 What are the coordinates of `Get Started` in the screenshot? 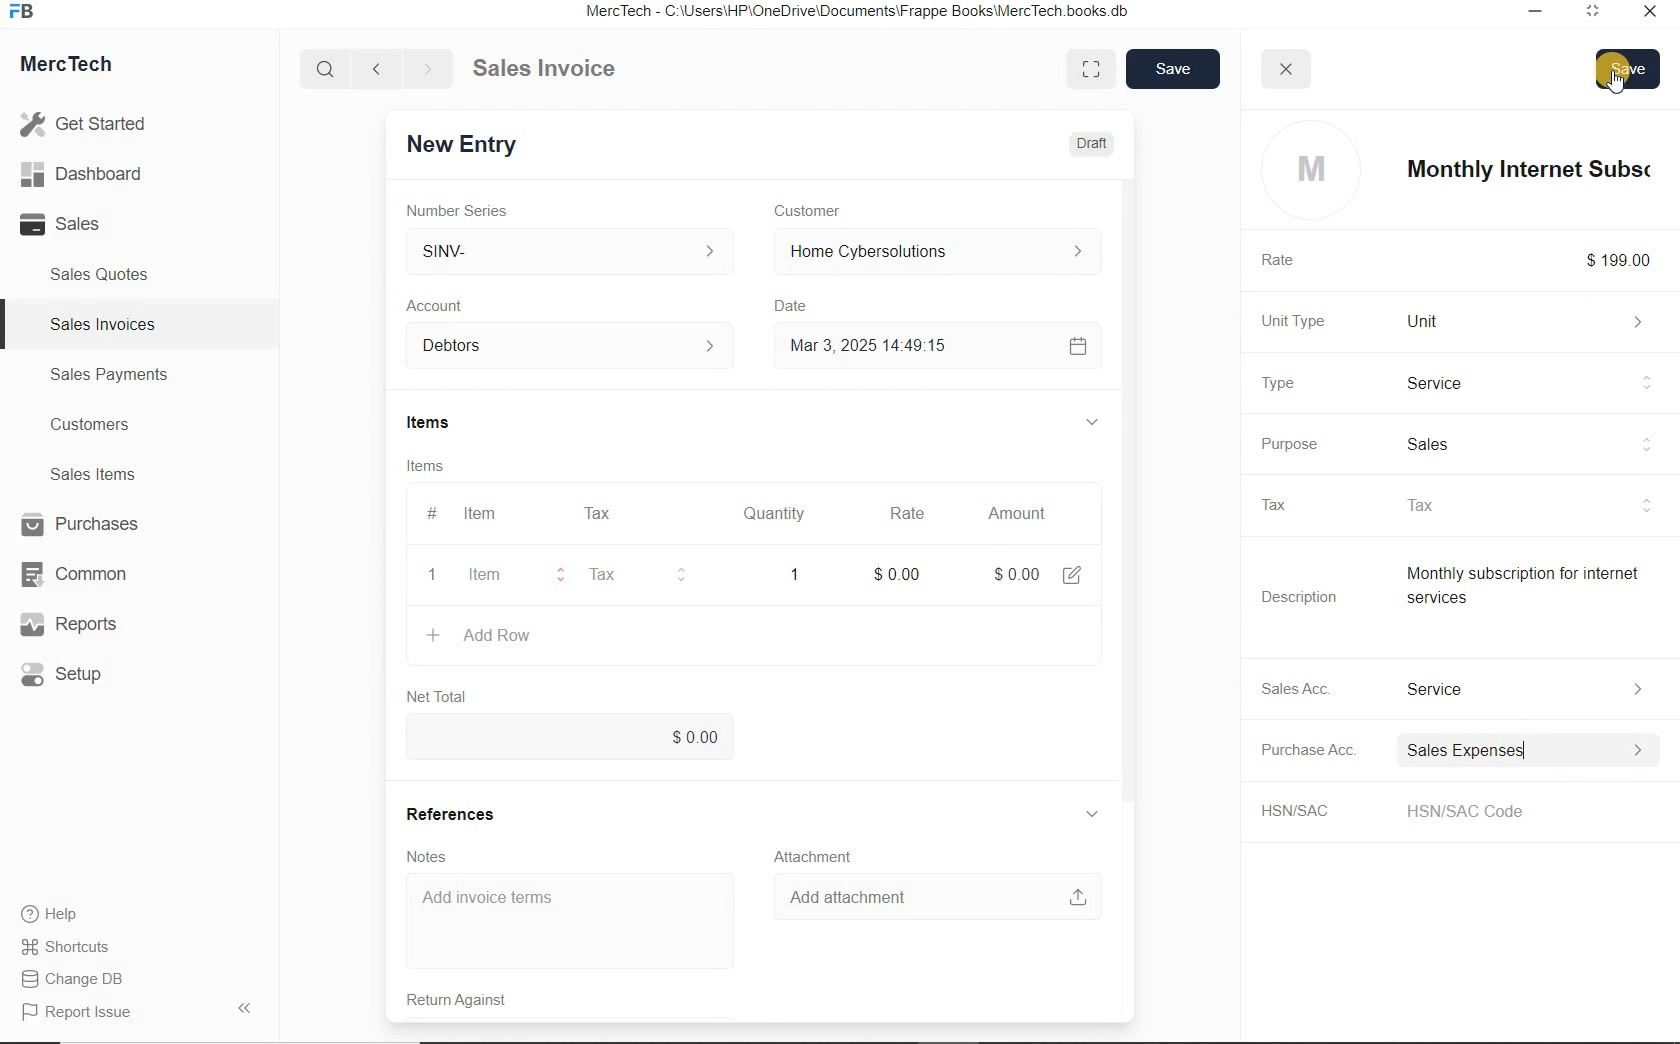 It's located at (90, 124).